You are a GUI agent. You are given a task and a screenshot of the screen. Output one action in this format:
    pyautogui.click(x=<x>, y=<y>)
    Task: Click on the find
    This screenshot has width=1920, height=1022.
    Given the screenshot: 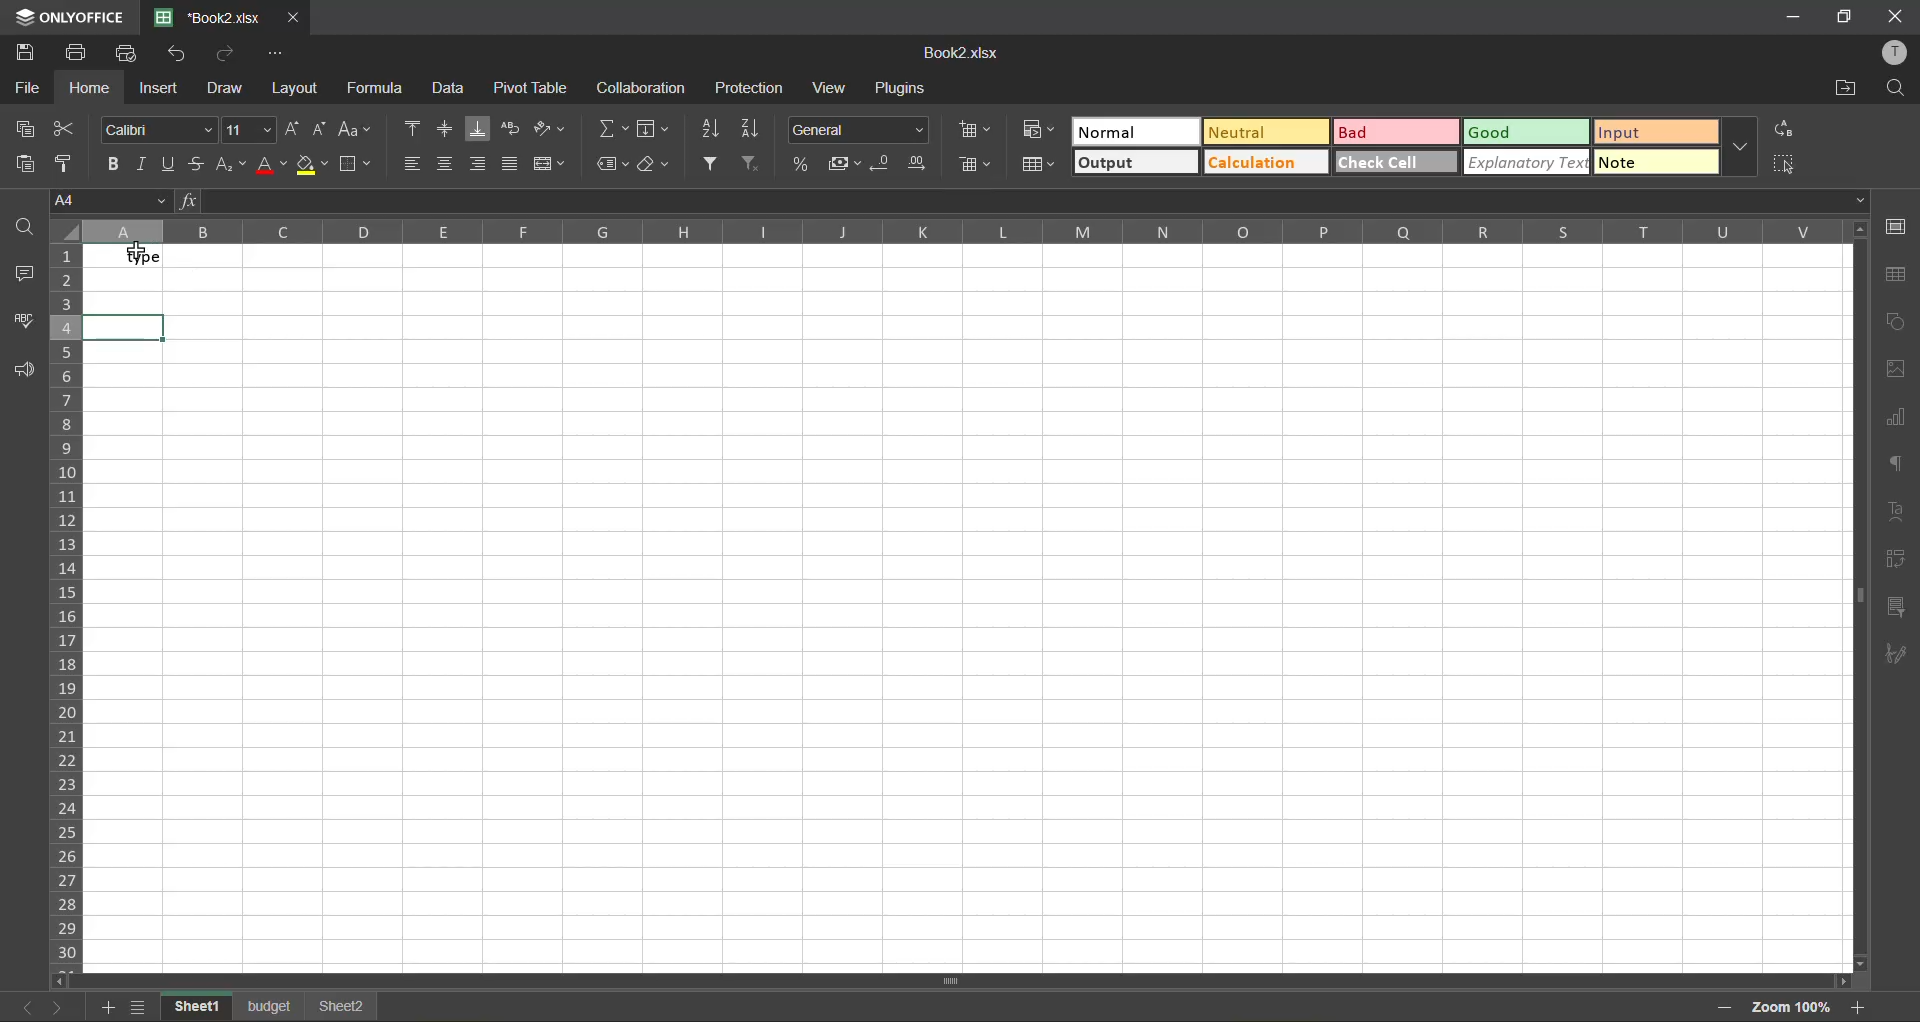 What is the action you would take?
    pyautogui.click(x=20, y=227)
    